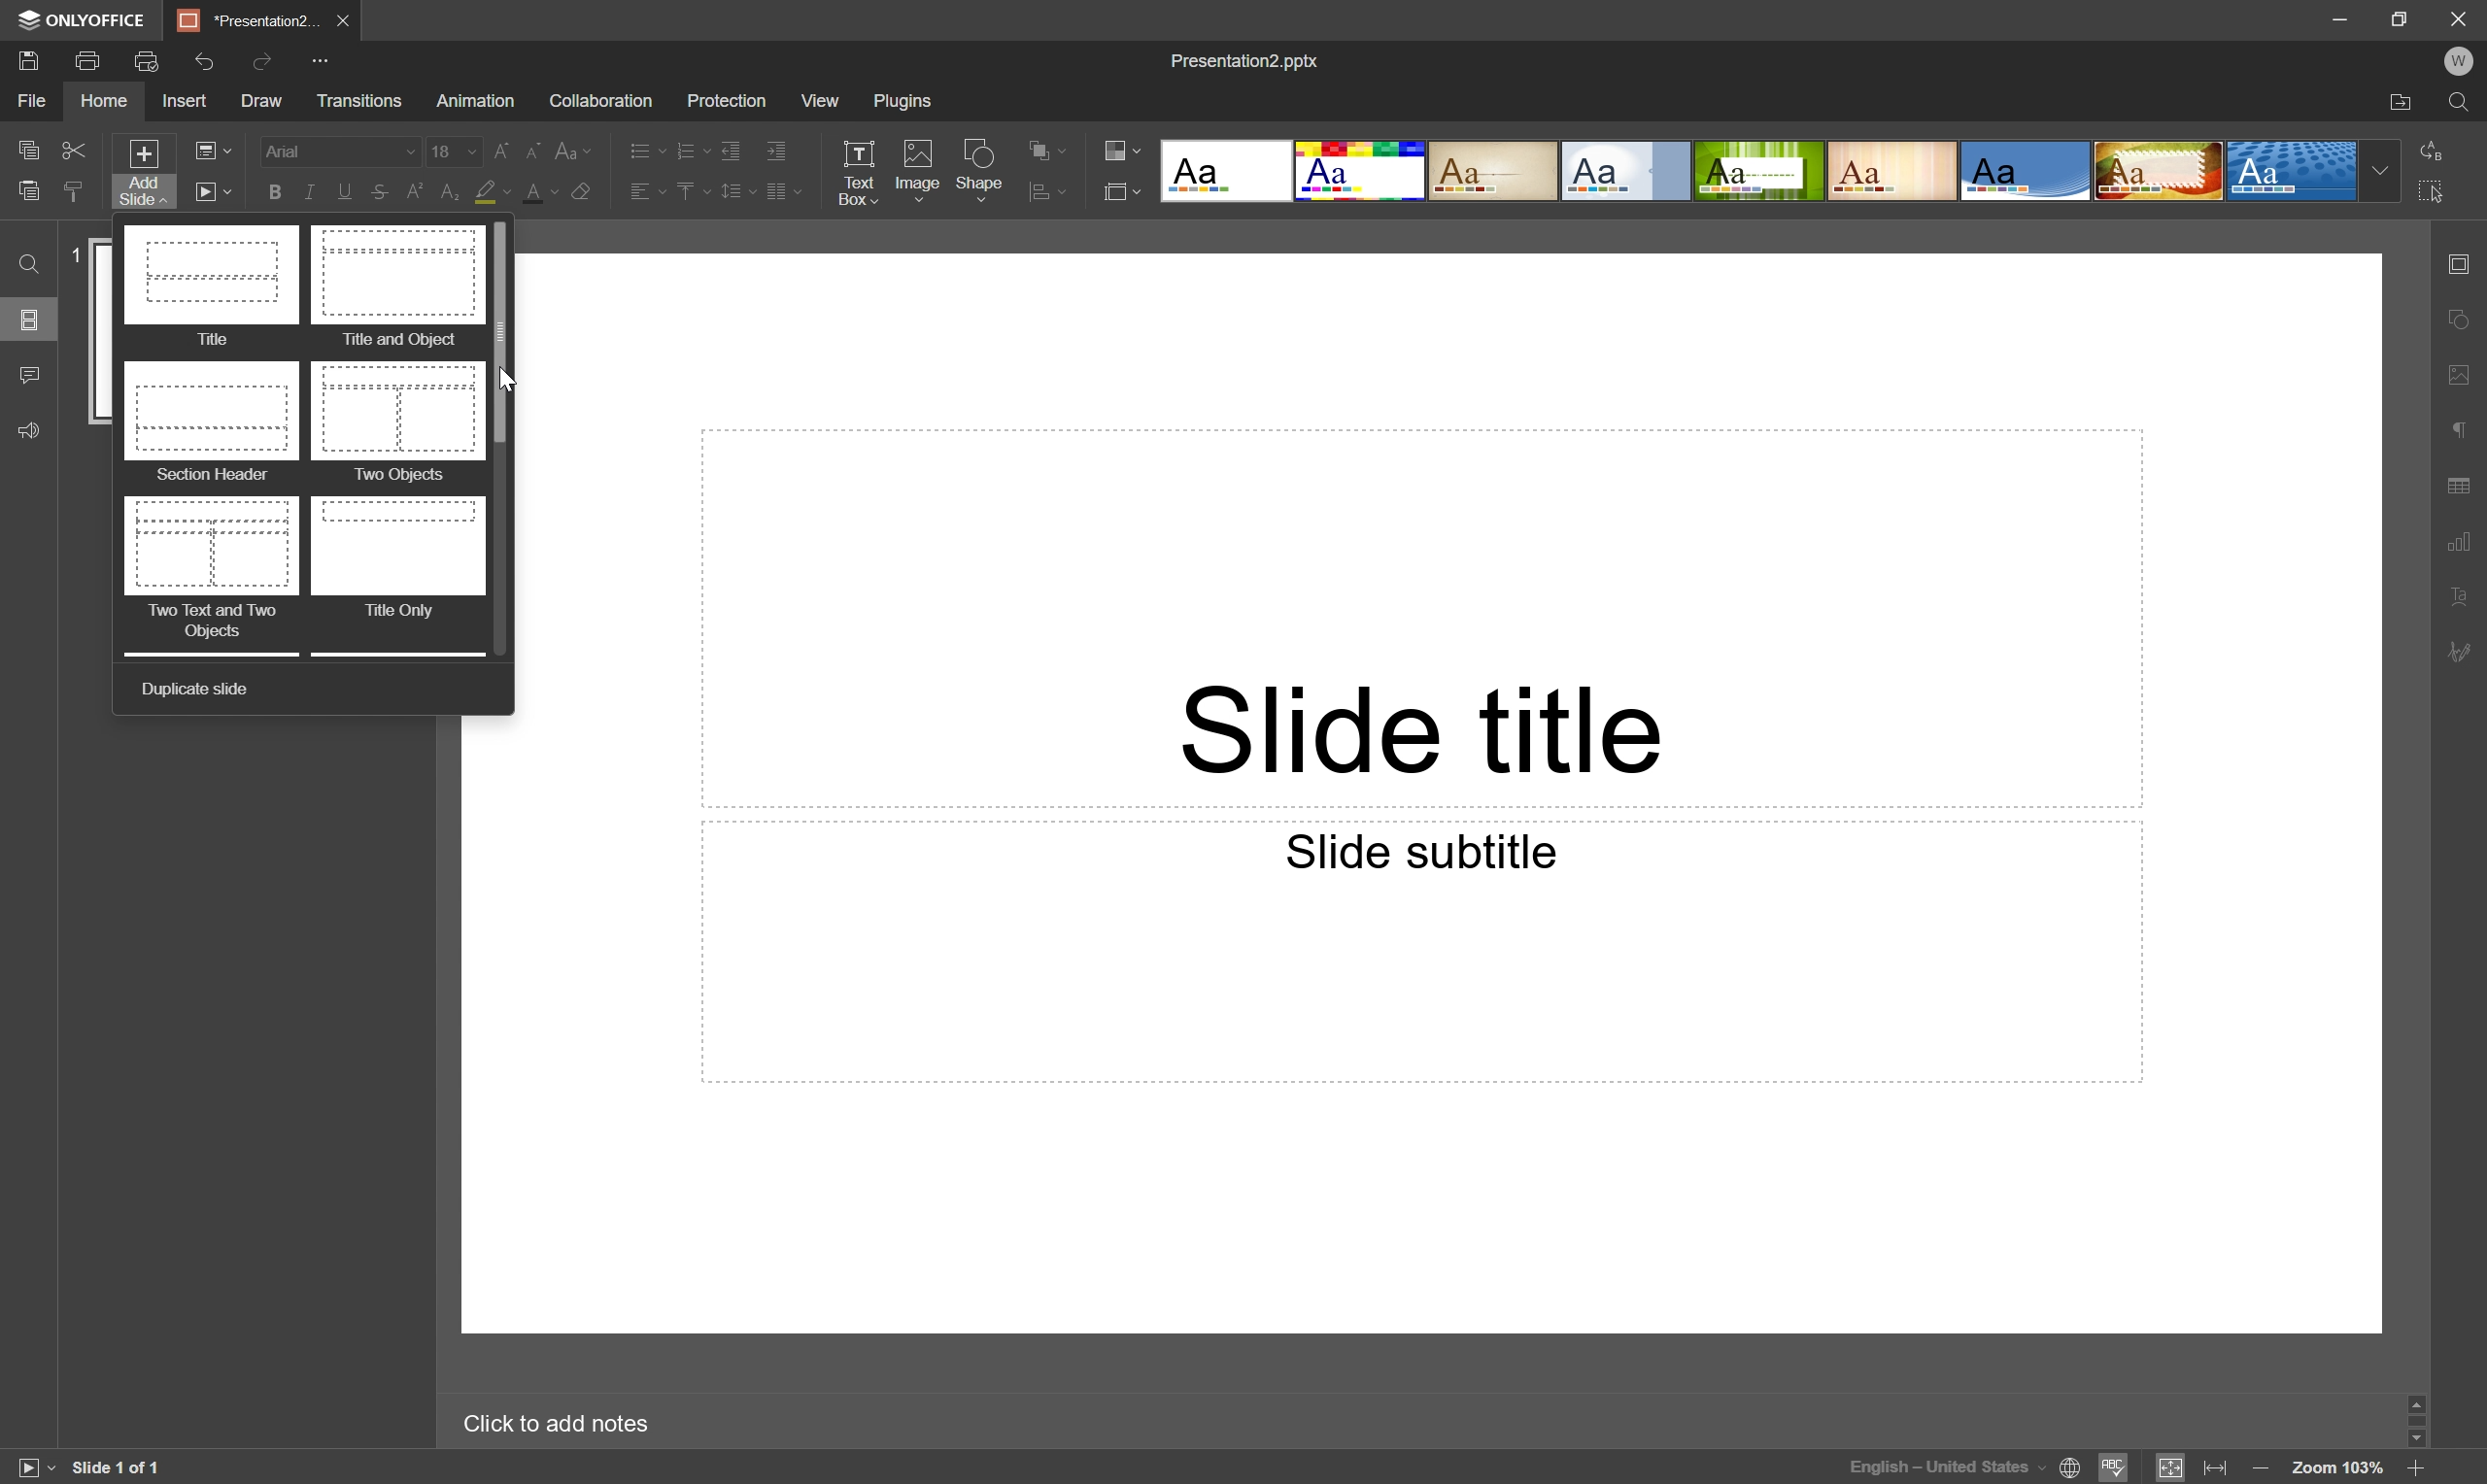 This screenshot has width=2487, height=1484. I want to click on Draw, so click(258, 98).